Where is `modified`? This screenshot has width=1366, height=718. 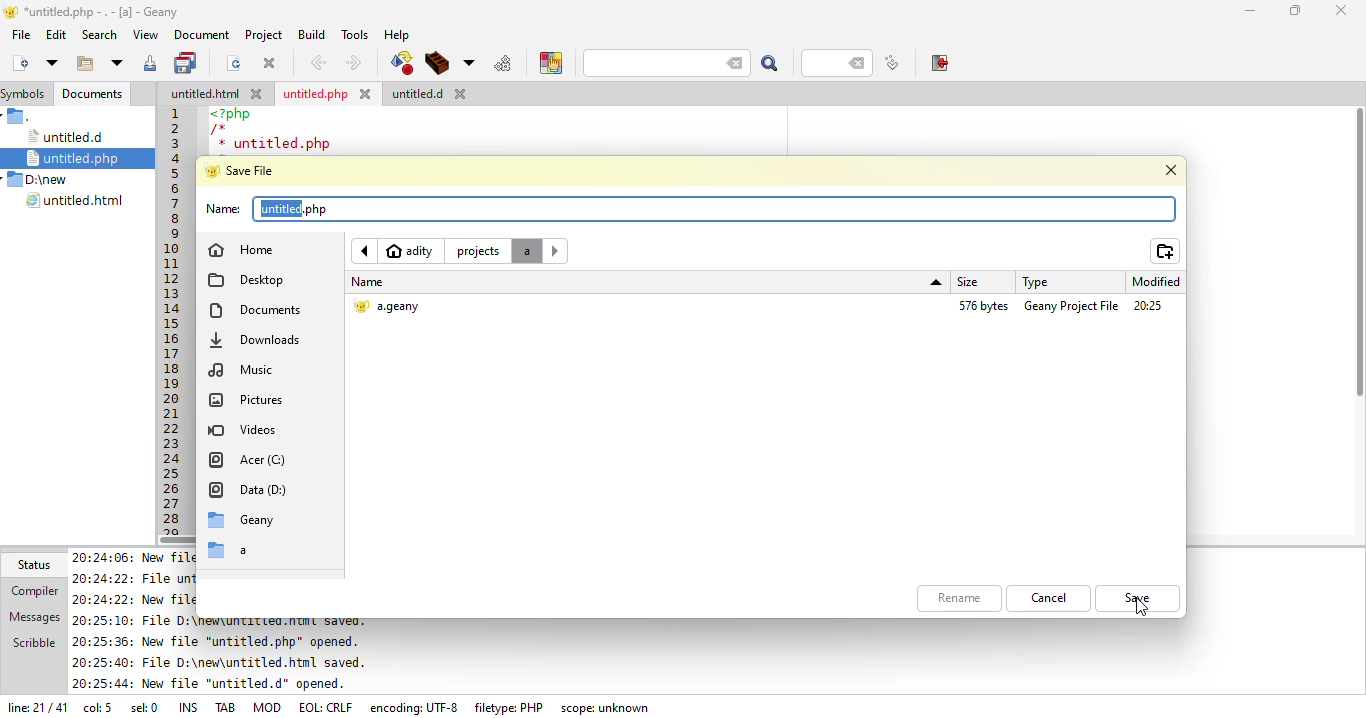
modified is located at coordinates (1161, 282).